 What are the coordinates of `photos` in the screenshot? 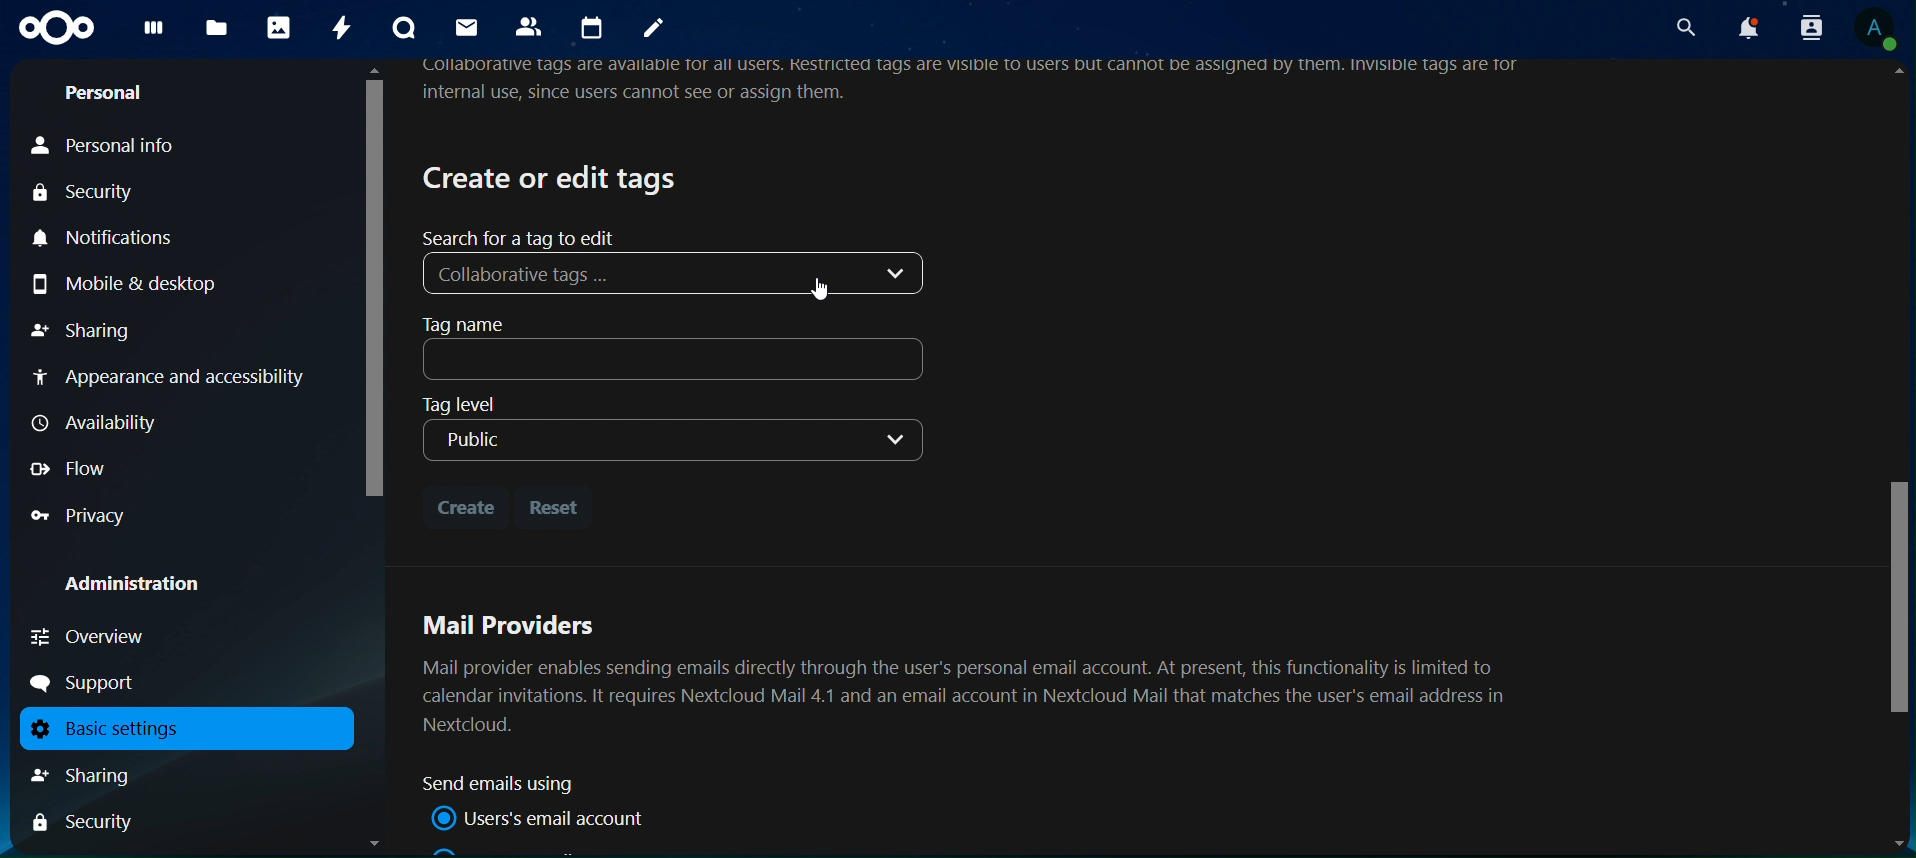 It's located at (278, 28).